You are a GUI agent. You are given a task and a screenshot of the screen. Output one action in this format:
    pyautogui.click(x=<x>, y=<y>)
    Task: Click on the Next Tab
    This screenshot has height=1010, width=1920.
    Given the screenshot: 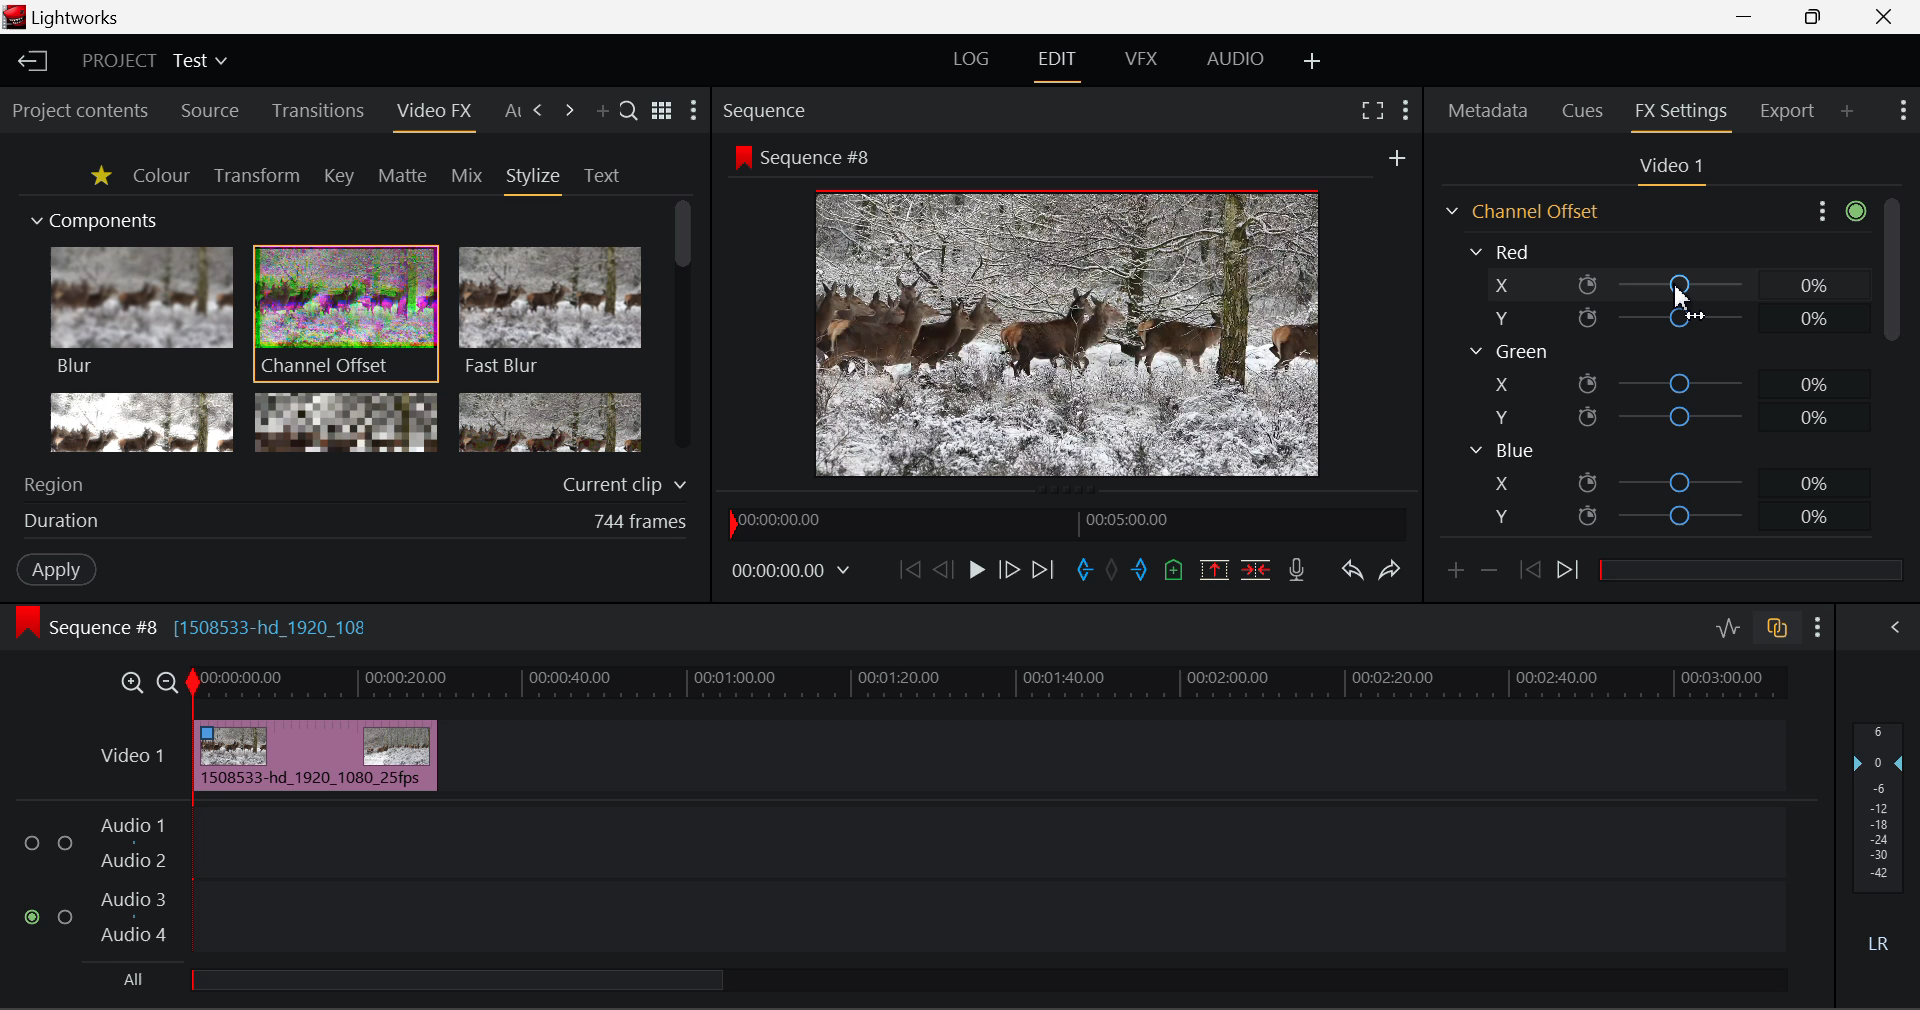 What is the action you would take?
    pyautogui.click(x=569, y=111)
    